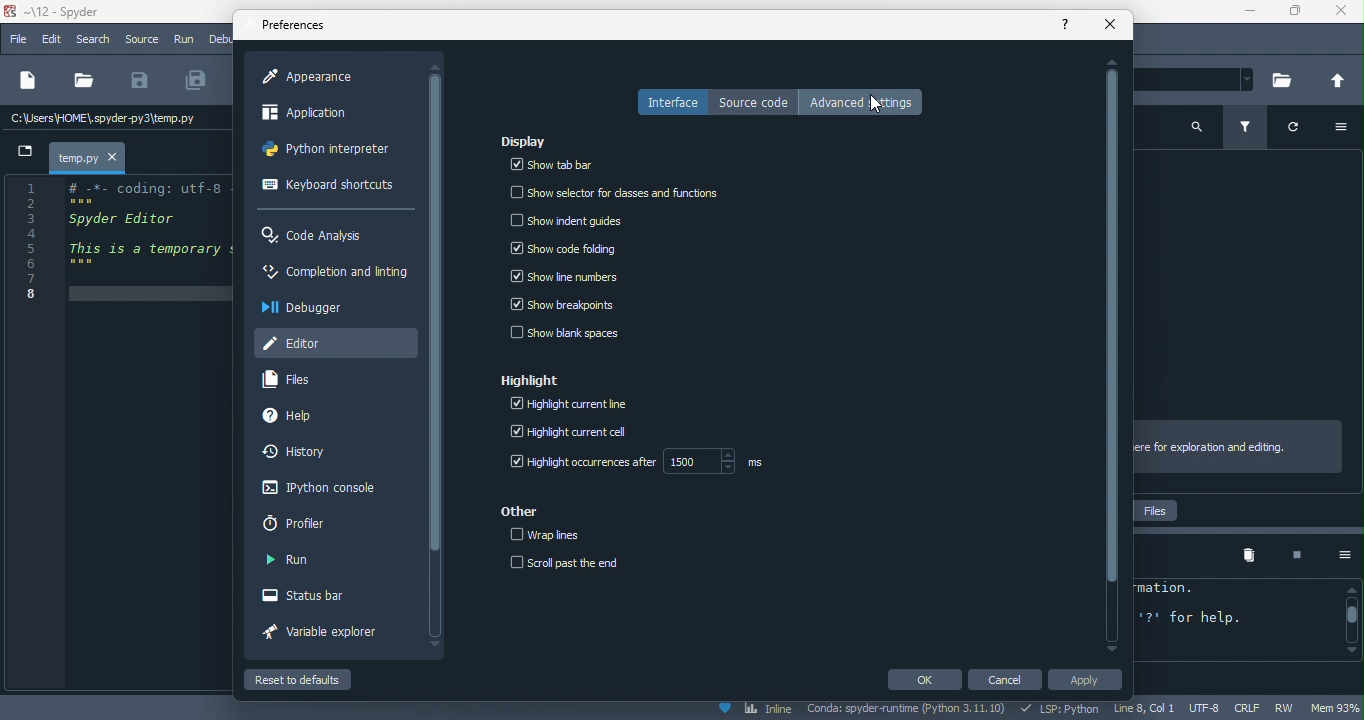 The height and width of the screenshot is (720, 1364). Describe the element at coordinates (289, 561) in the screenshot. I see `run` at that location.